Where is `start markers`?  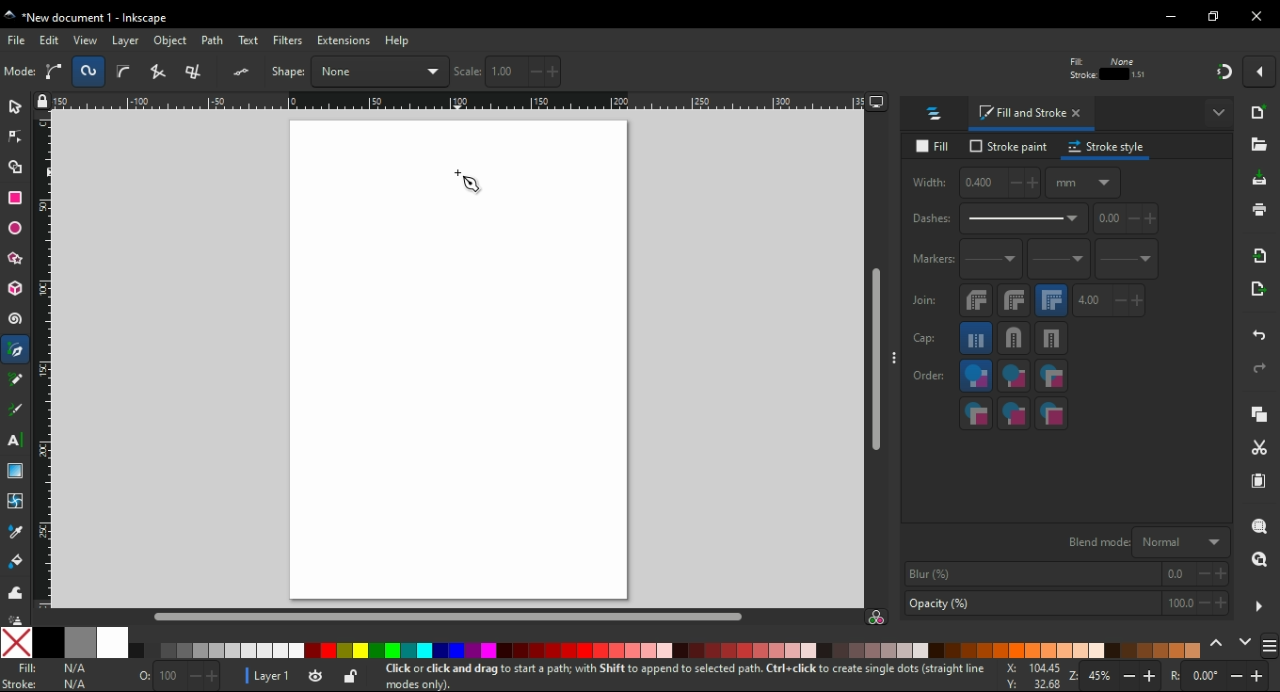 start markers is located at coordinates (991, 260).